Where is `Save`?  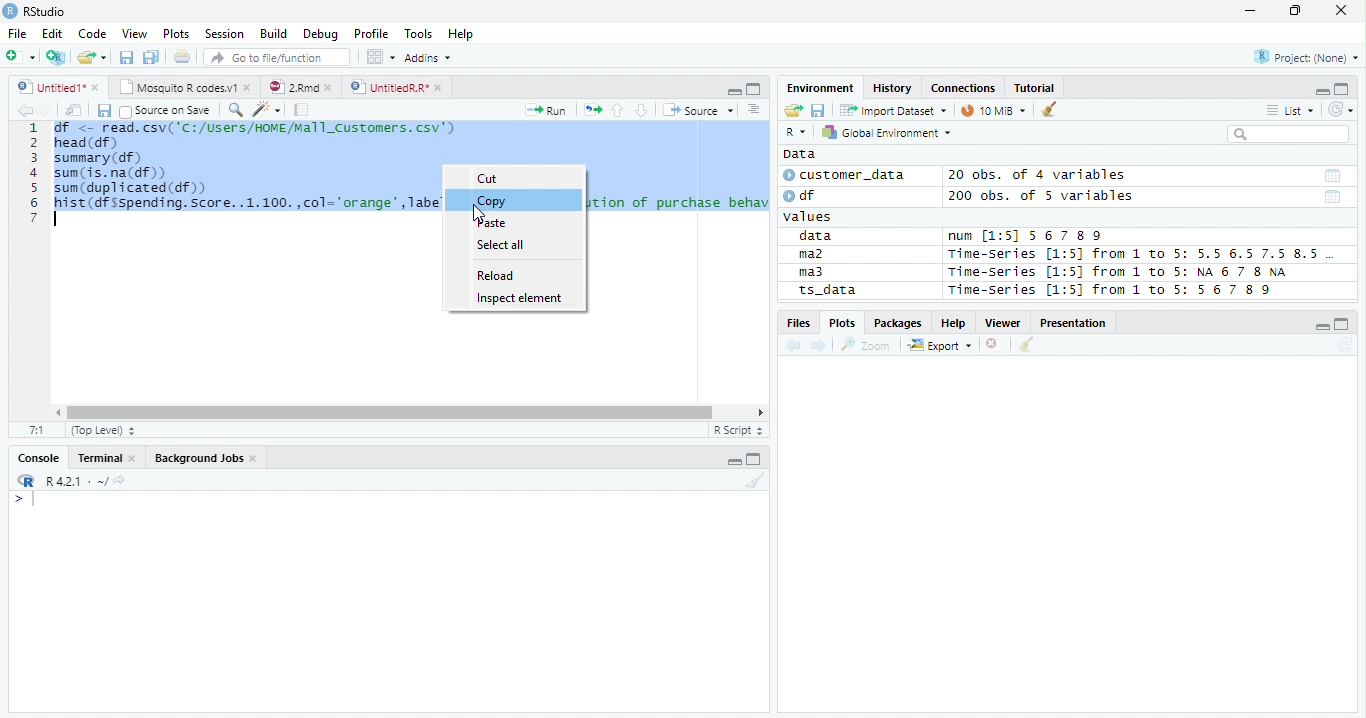
Save is located at coordinates (126, 56).